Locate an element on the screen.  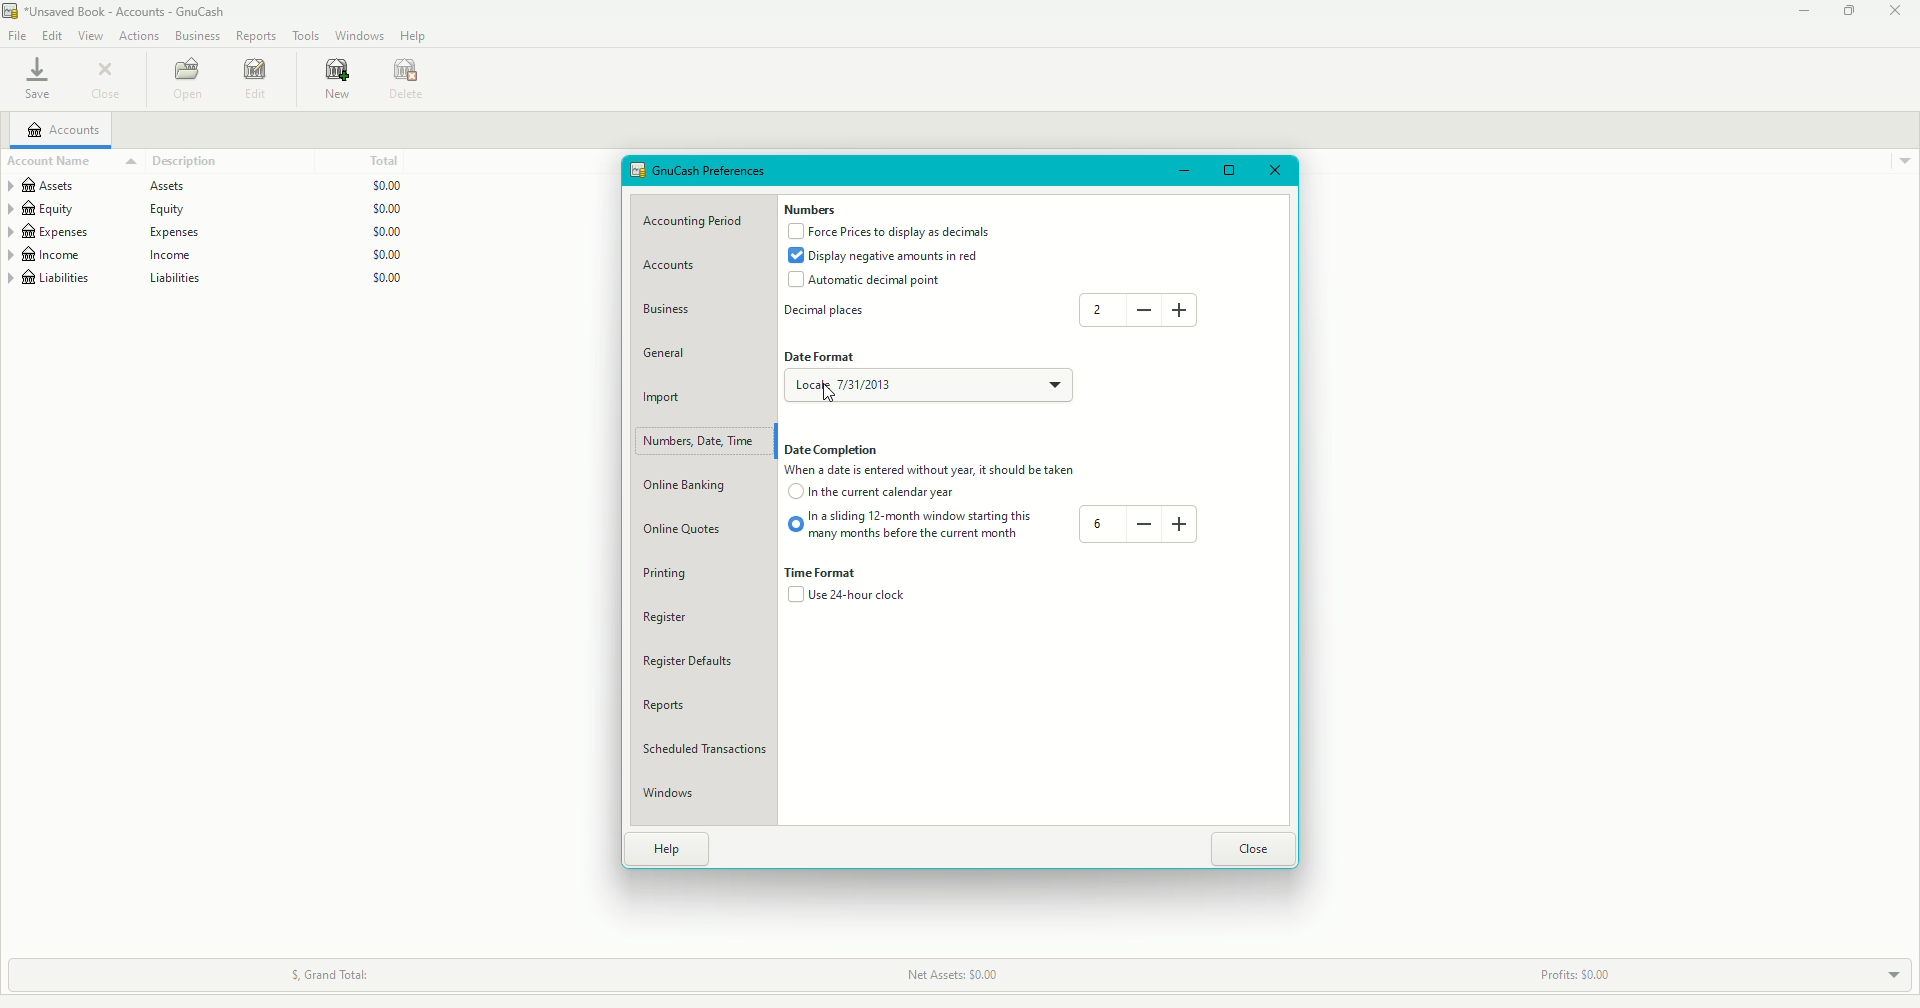
Minimize is located at coordinates (1186, 170).